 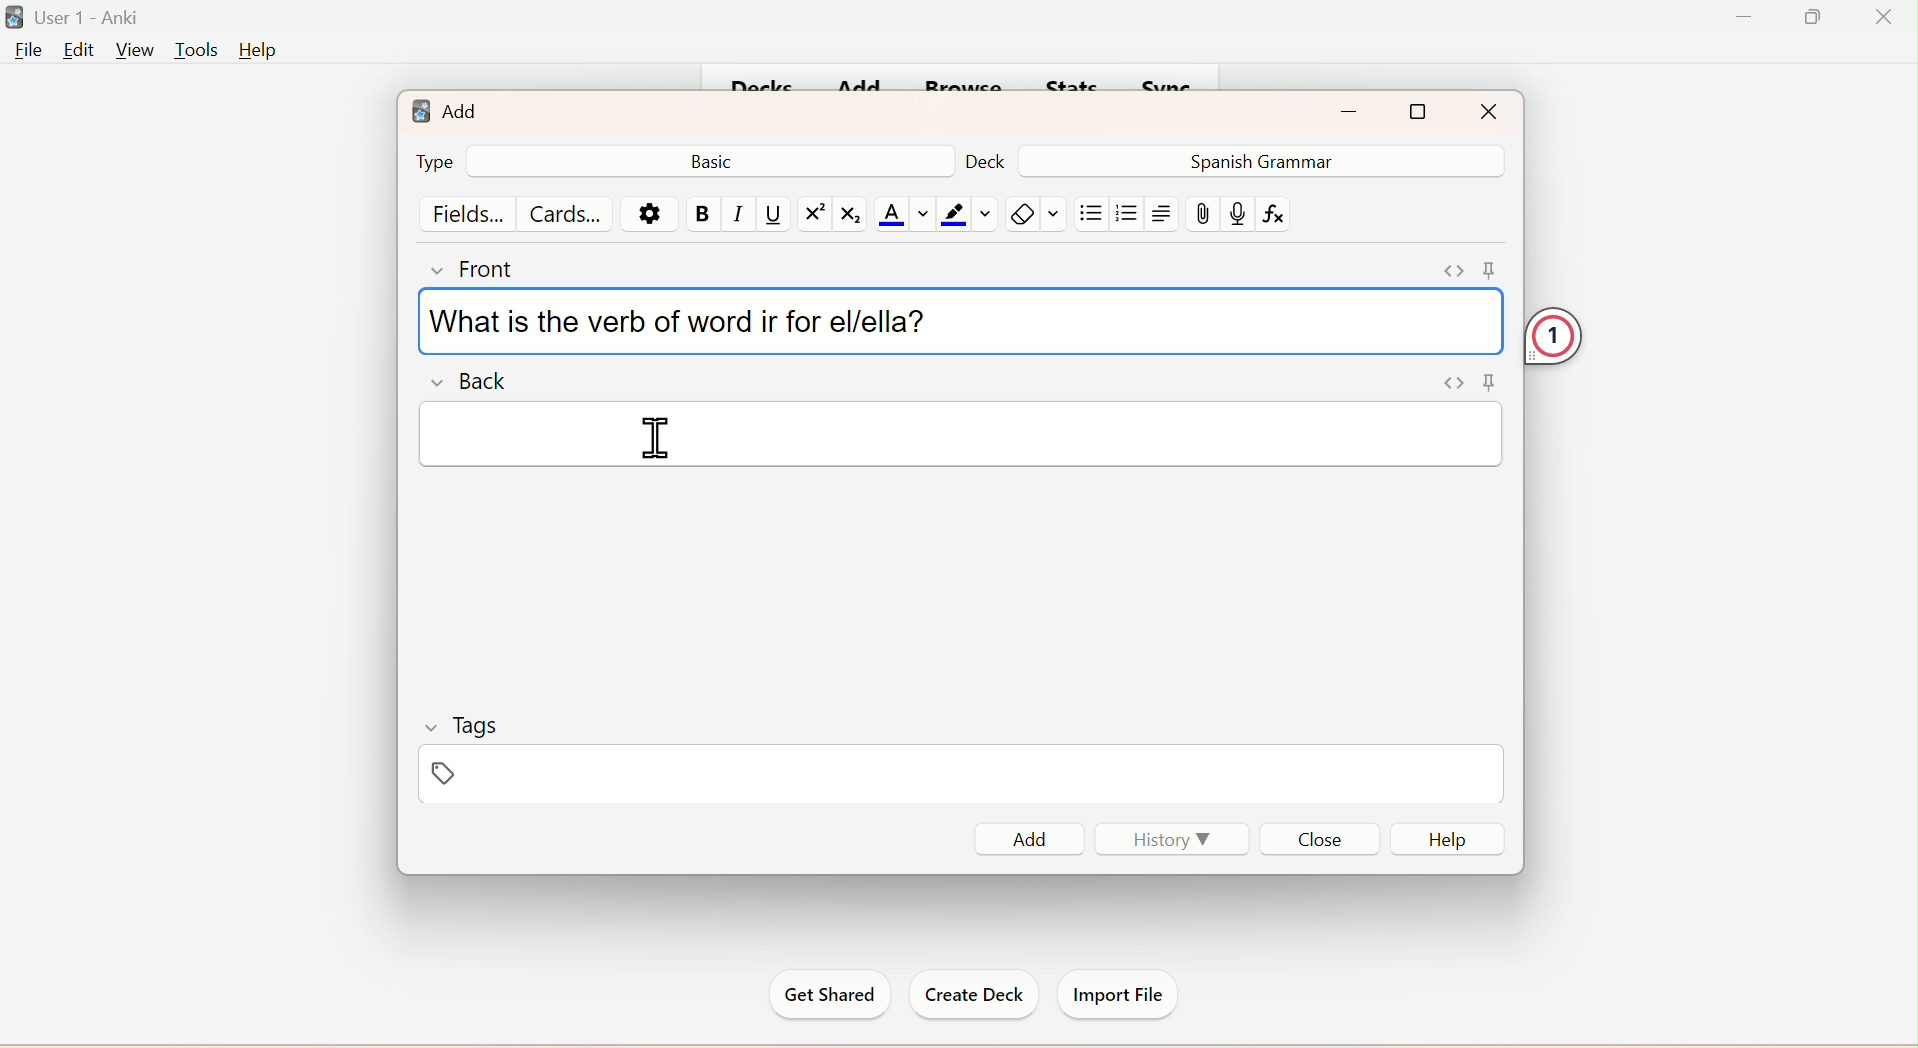 I want to click on Settings, so click(x=646, y=213).